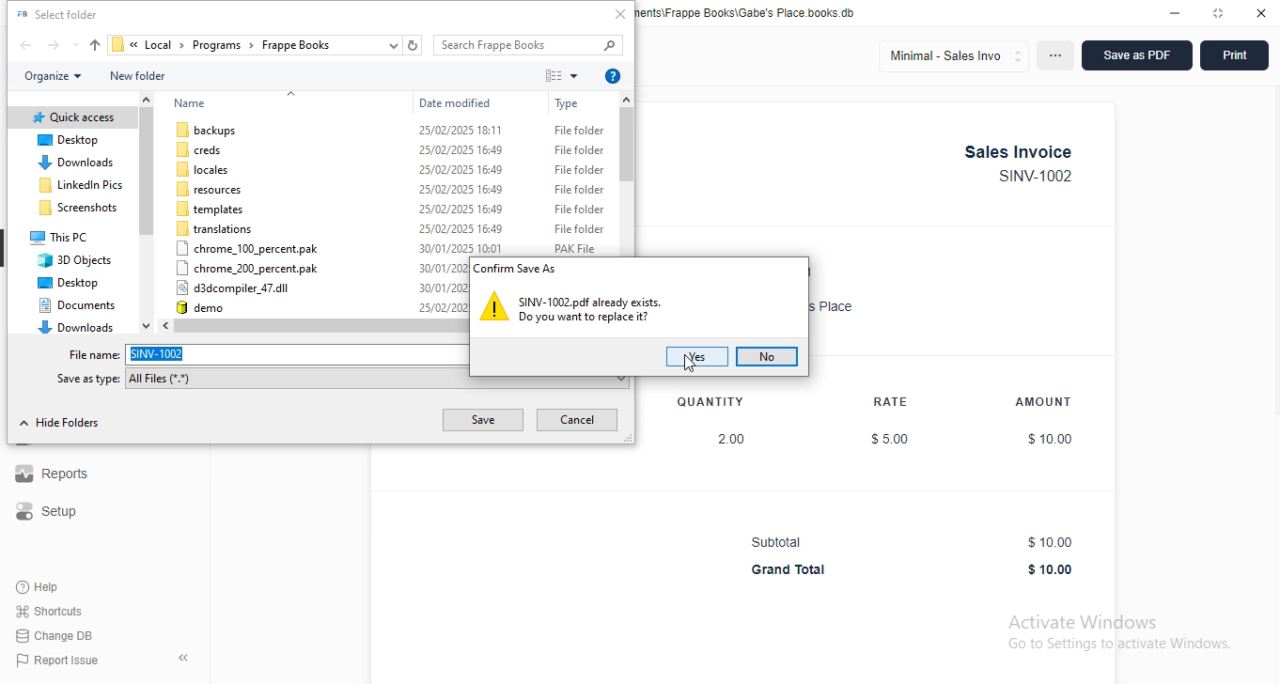  What do you see at coordinates (199, 170) in the screenshot?
I see `locales` at bounding box center [199, 170].